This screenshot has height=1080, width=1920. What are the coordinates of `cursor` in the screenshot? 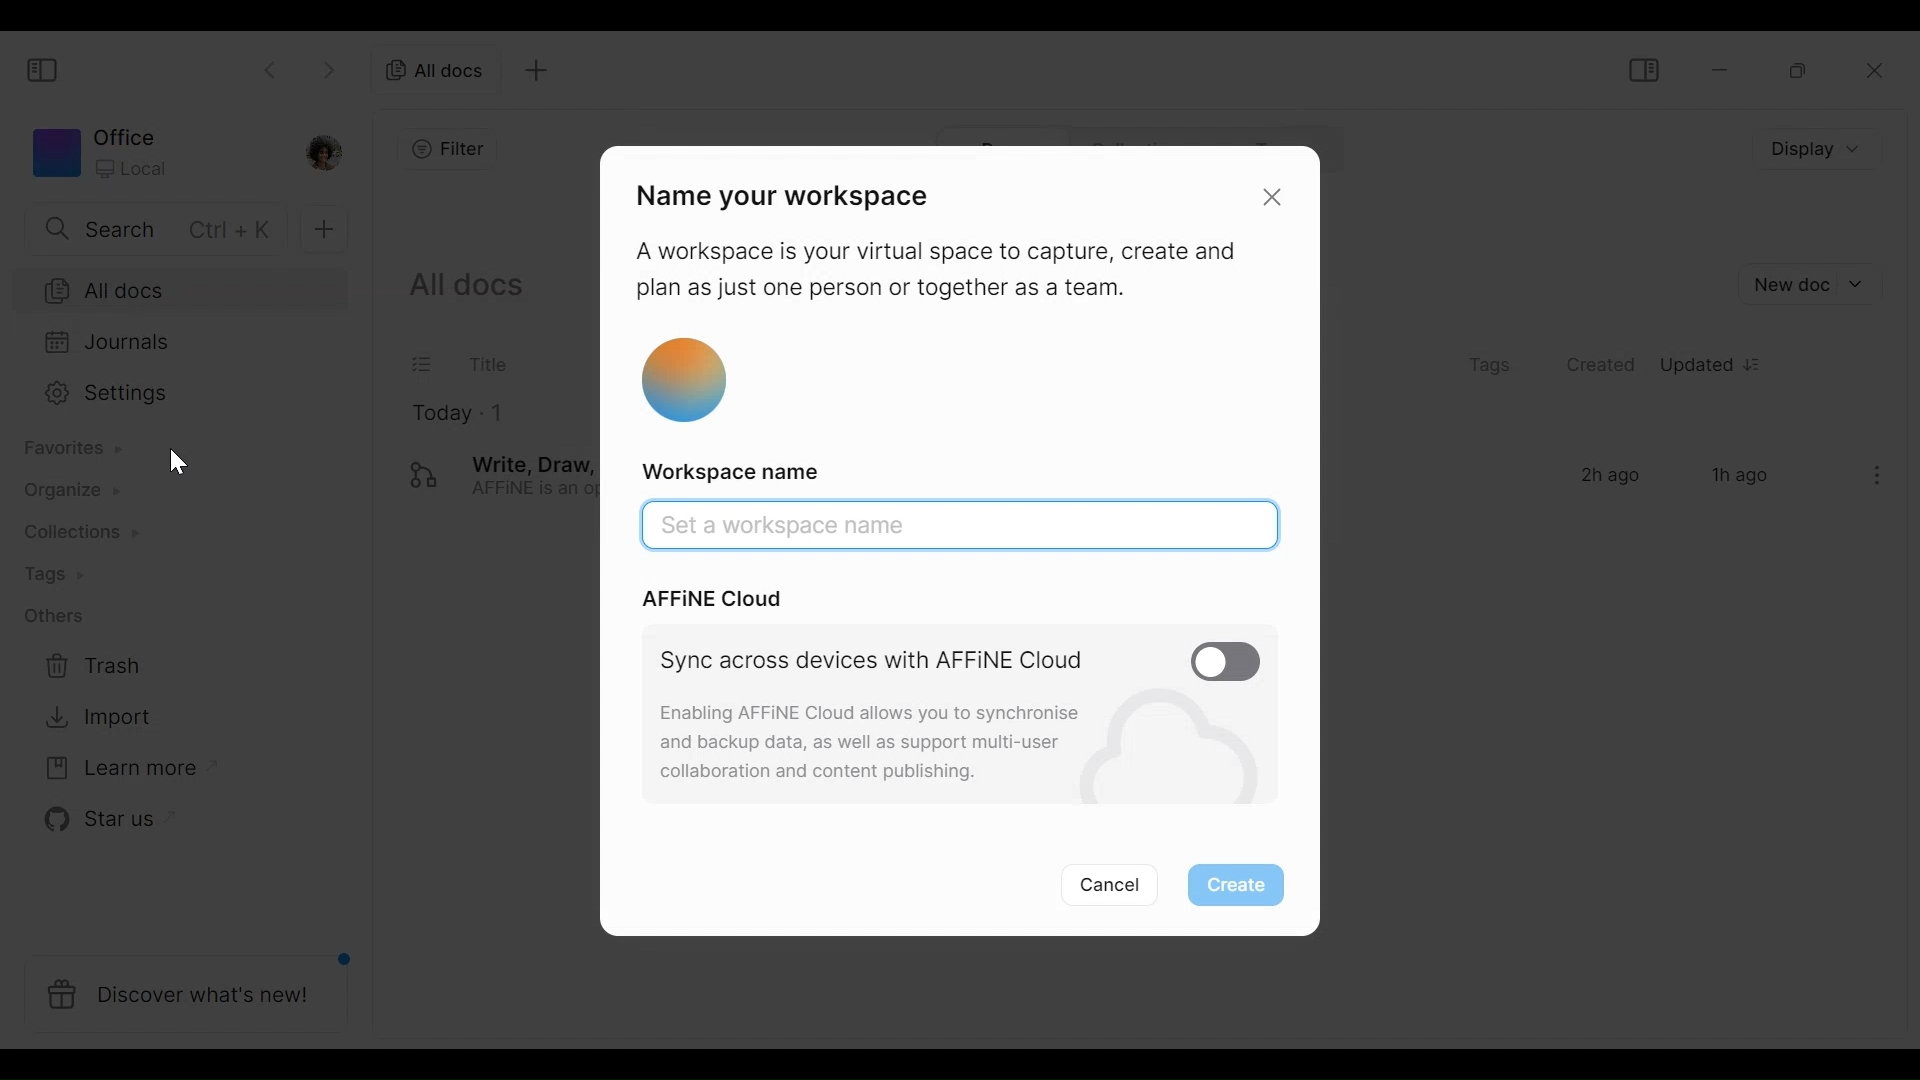 It's located at (180, 464).